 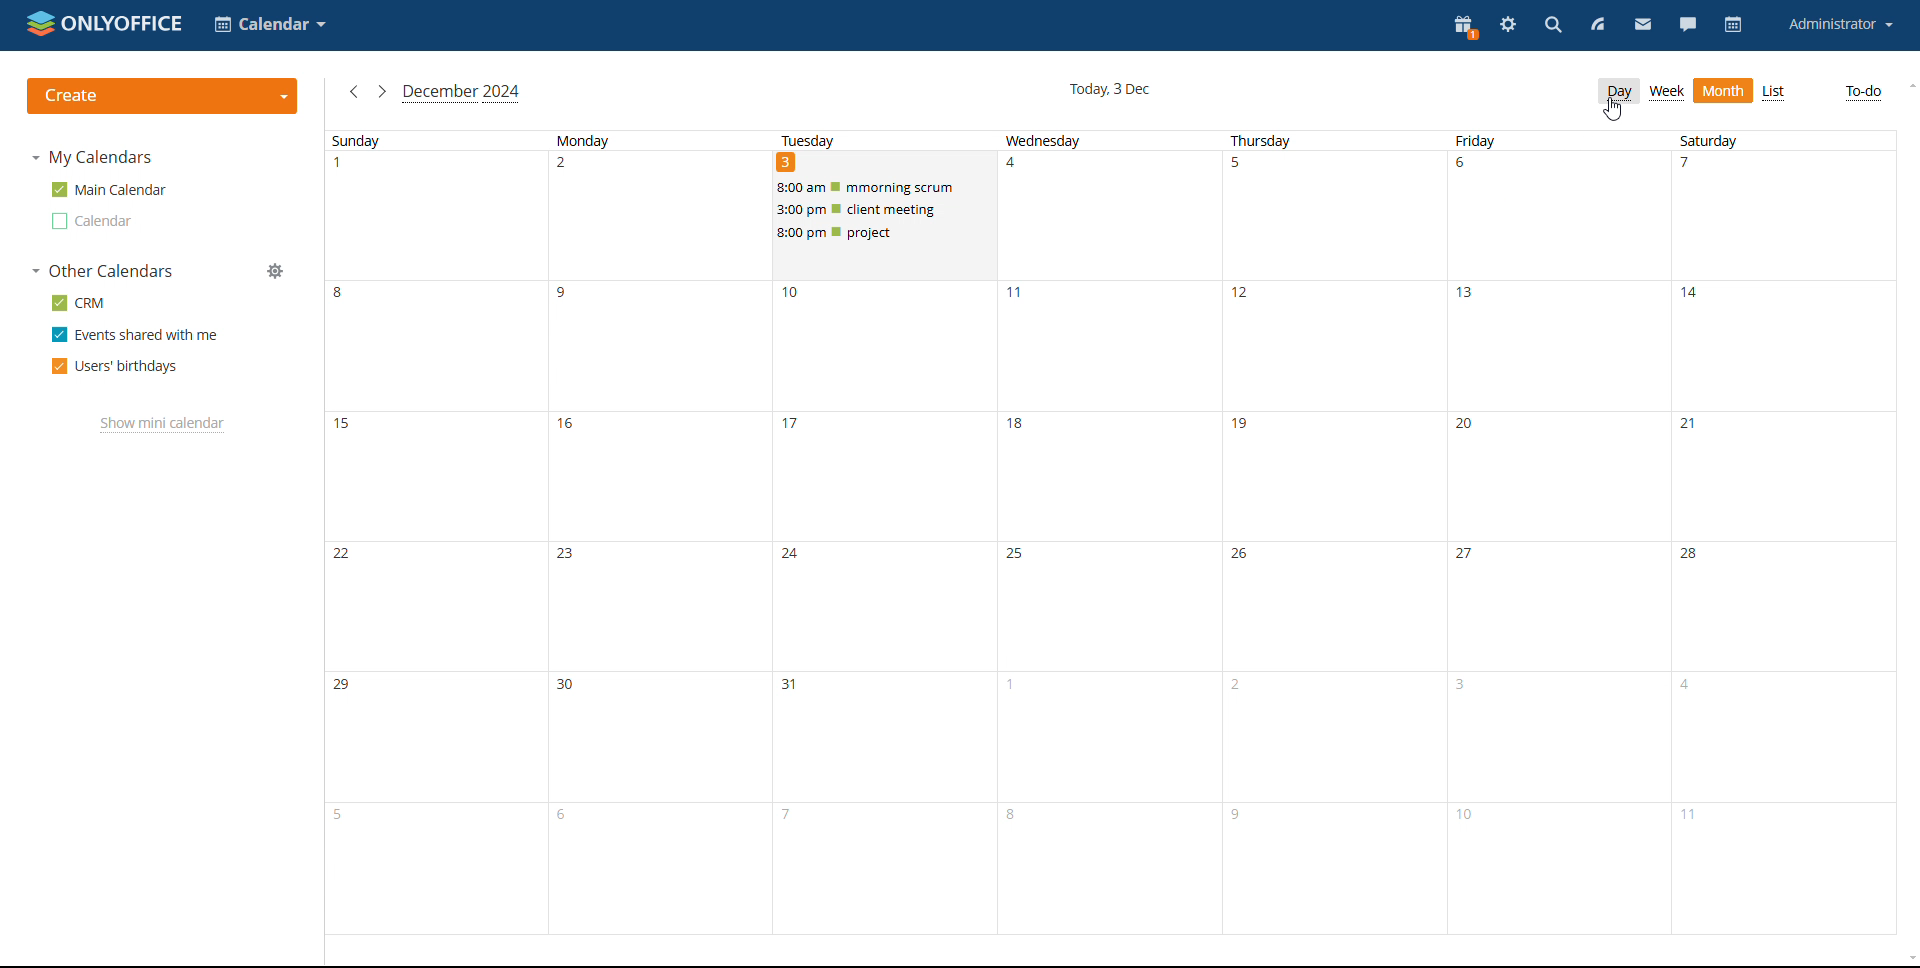 I want to click on calendar, so click(x=91, y=220).